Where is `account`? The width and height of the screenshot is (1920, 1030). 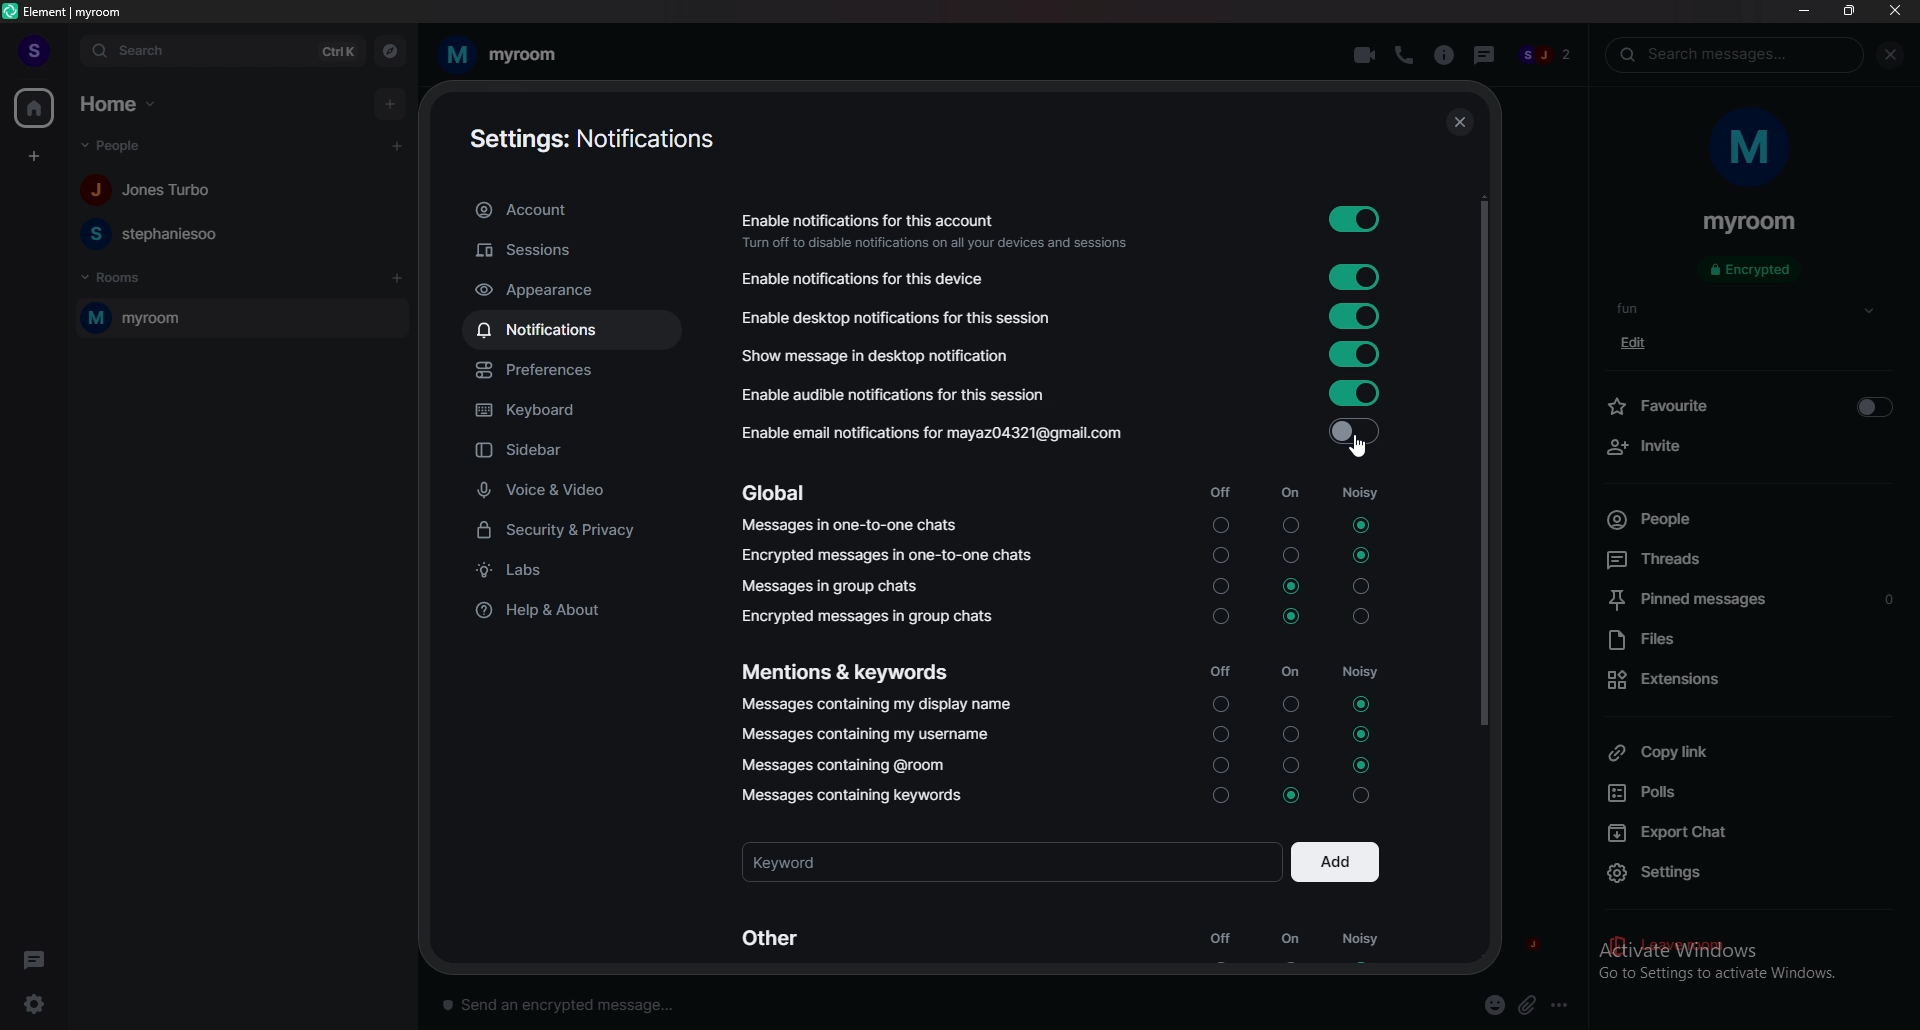 account is located at coordinates (574, 211).